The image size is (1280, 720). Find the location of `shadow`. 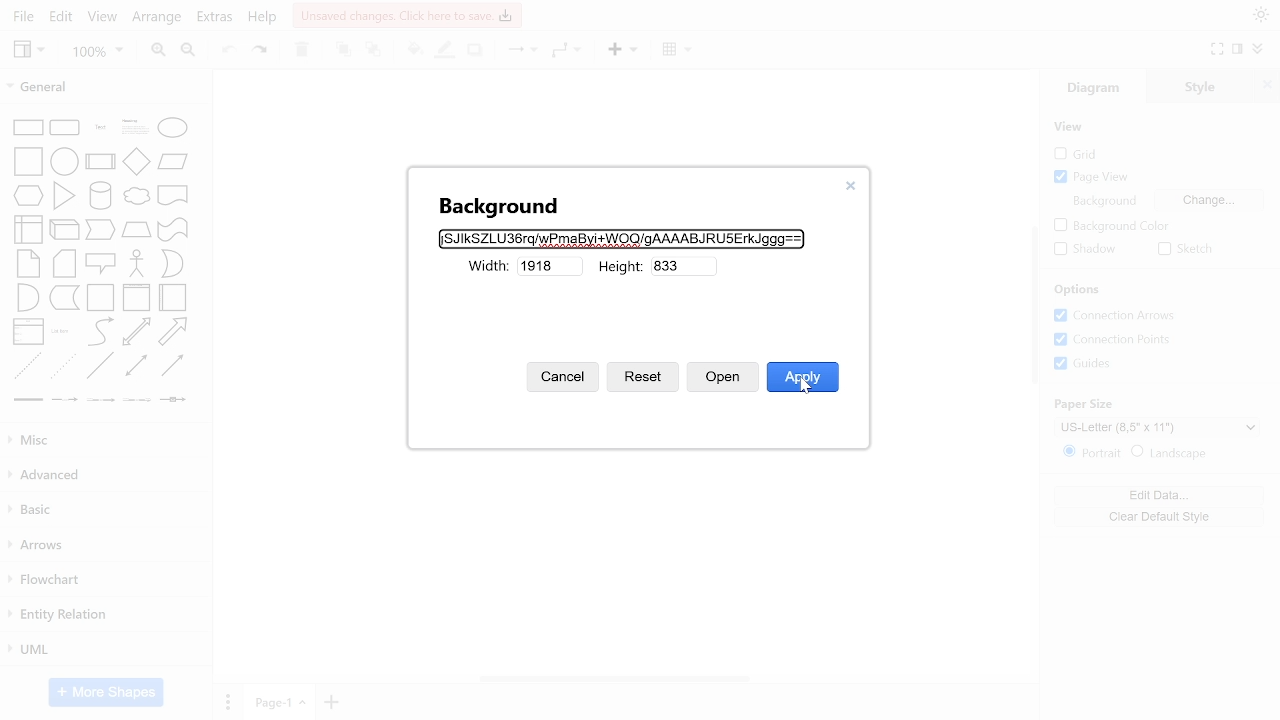

shadow is located at coordinates (1082, 250).